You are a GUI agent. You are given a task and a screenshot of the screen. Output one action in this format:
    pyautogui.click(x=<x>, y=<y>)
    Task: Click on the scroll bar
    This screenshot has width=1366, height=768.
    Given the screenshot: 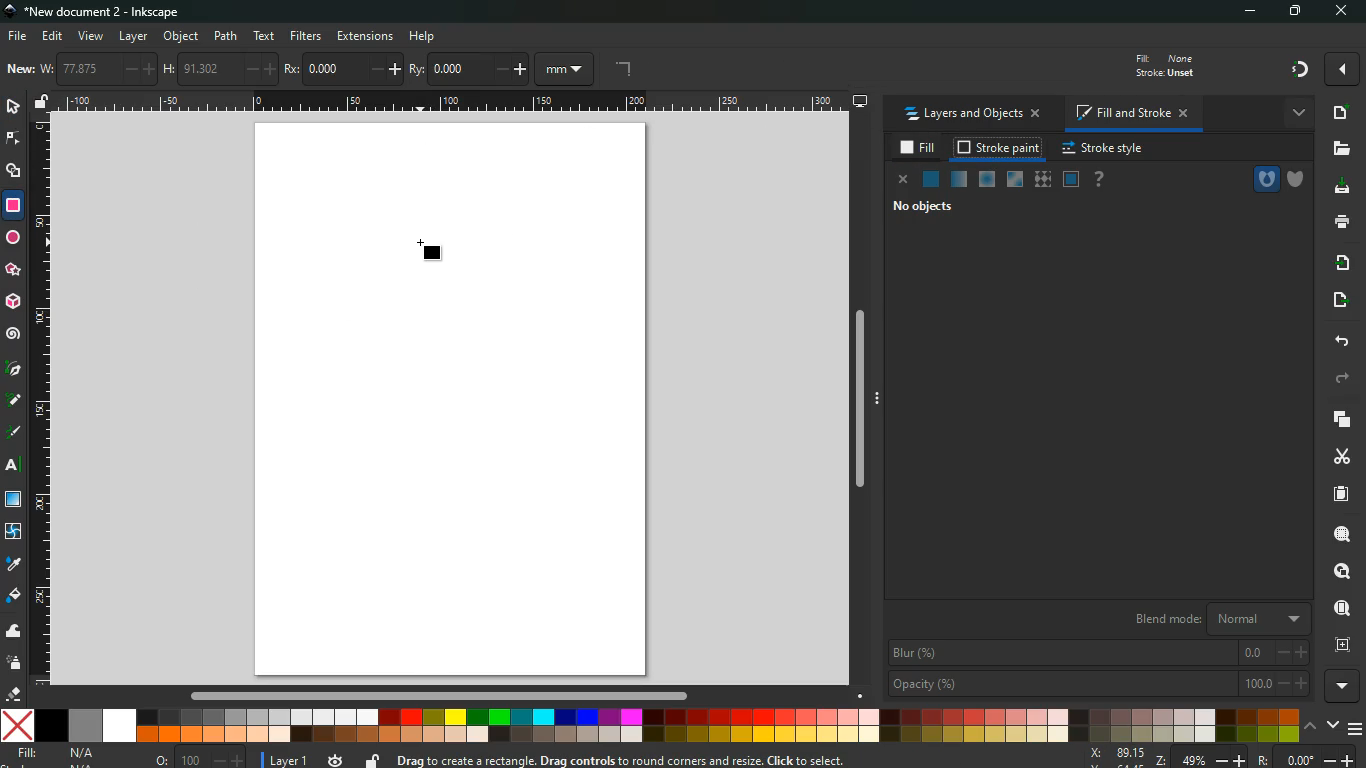 What is the action you would take?
    pyautogui.click(x=859, y=395)
    